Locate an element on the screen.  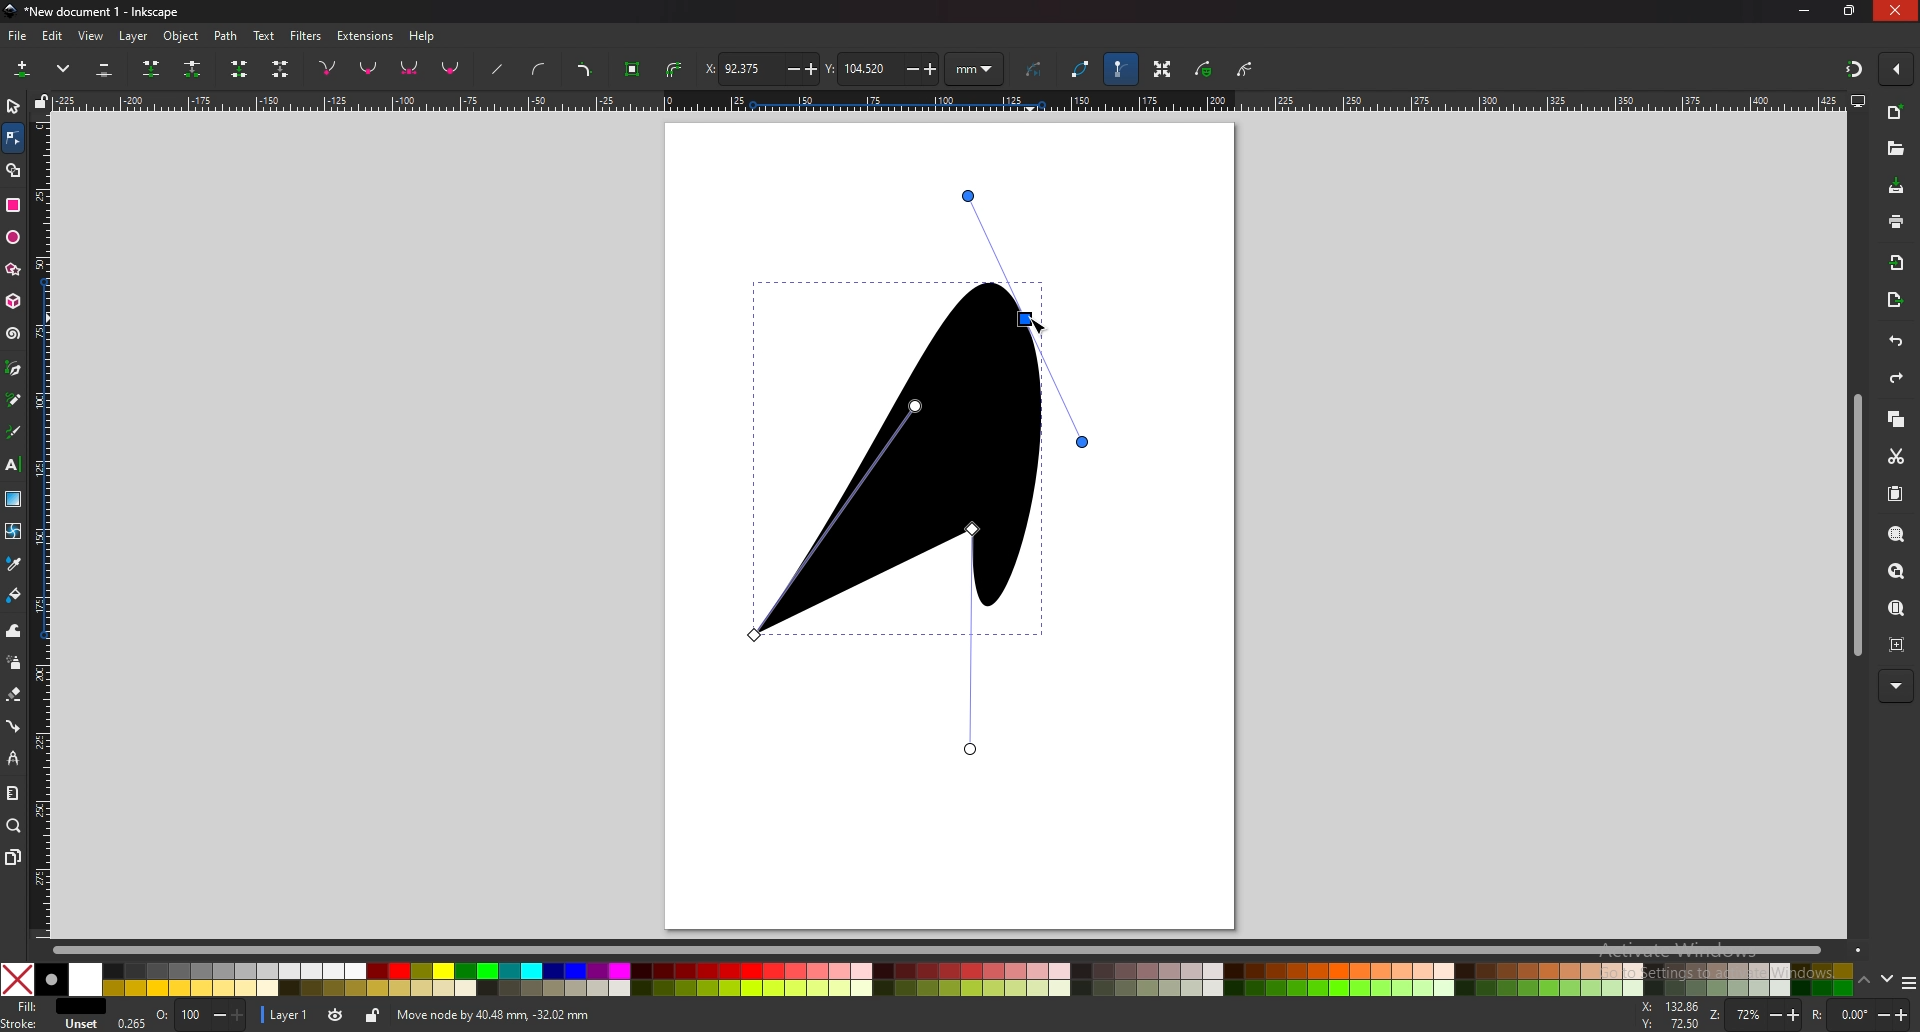
redo is located at coordinates (1896, 378).